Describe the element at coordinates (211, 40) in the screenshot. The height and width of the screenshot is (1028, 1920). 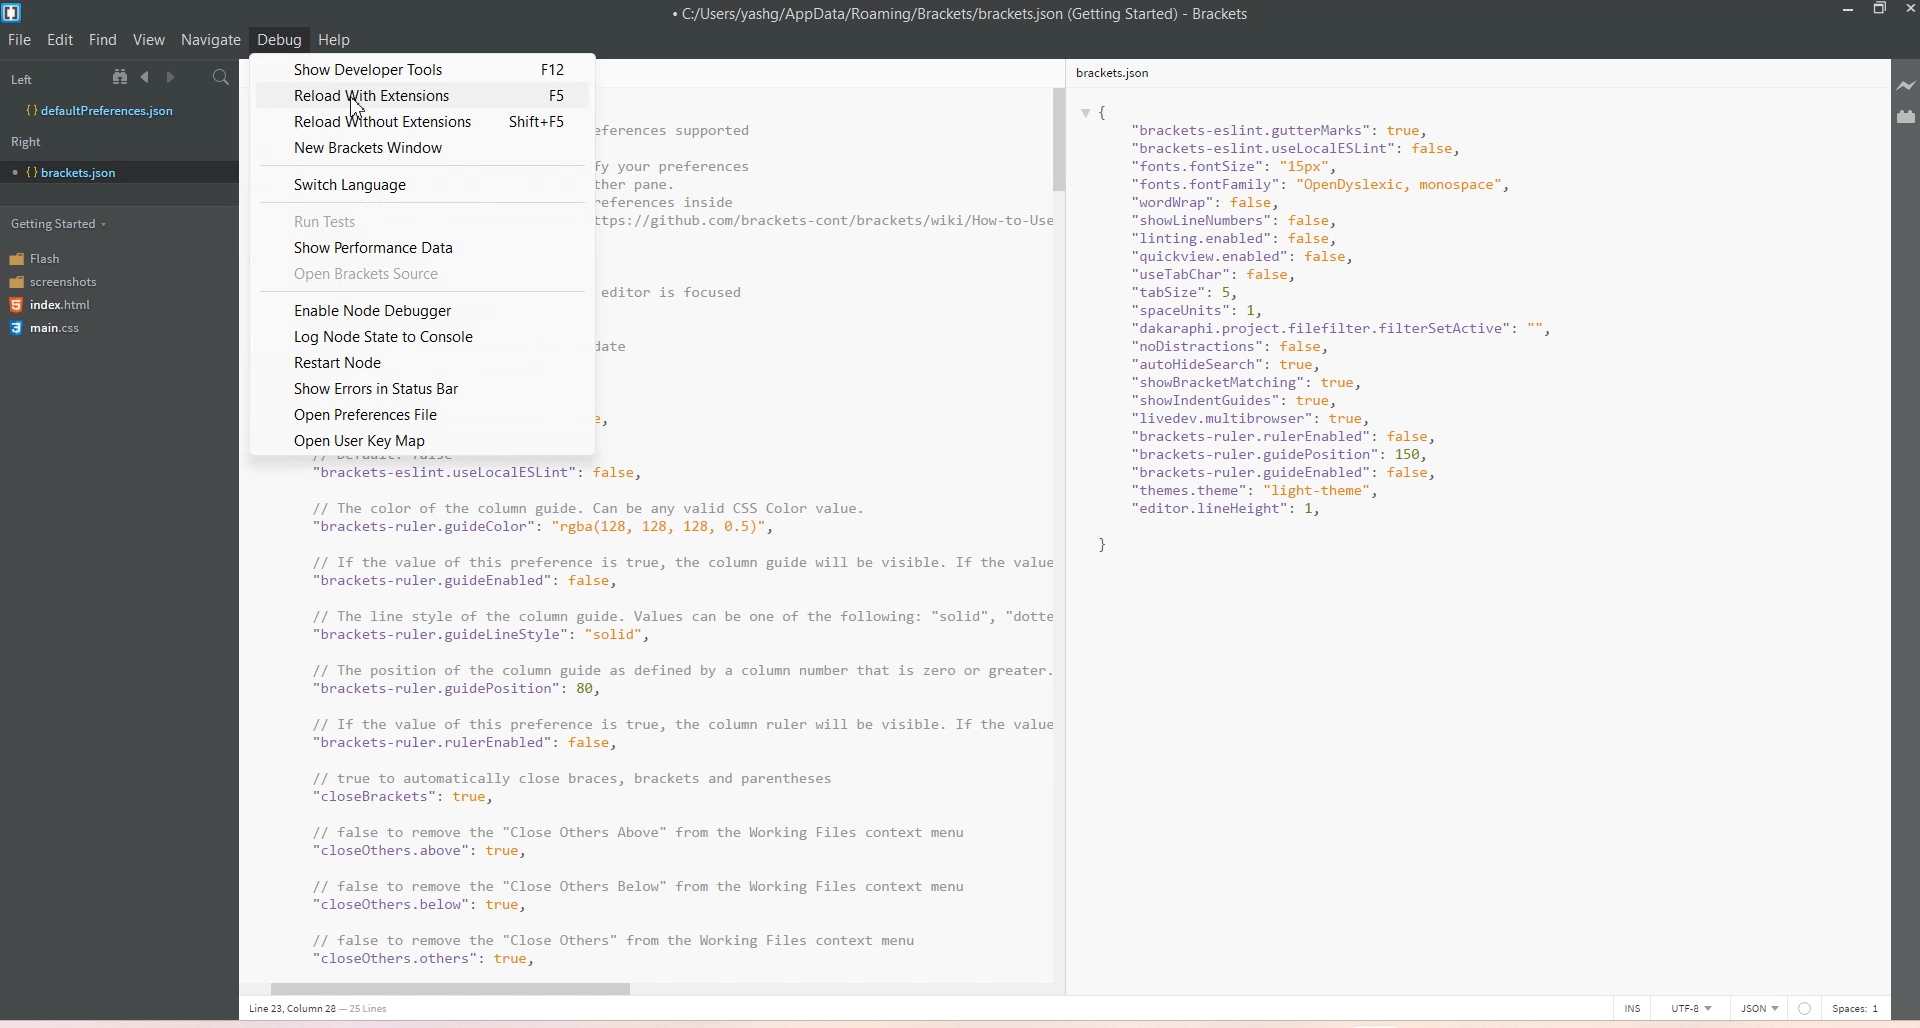
I see `Navigate` at that location.